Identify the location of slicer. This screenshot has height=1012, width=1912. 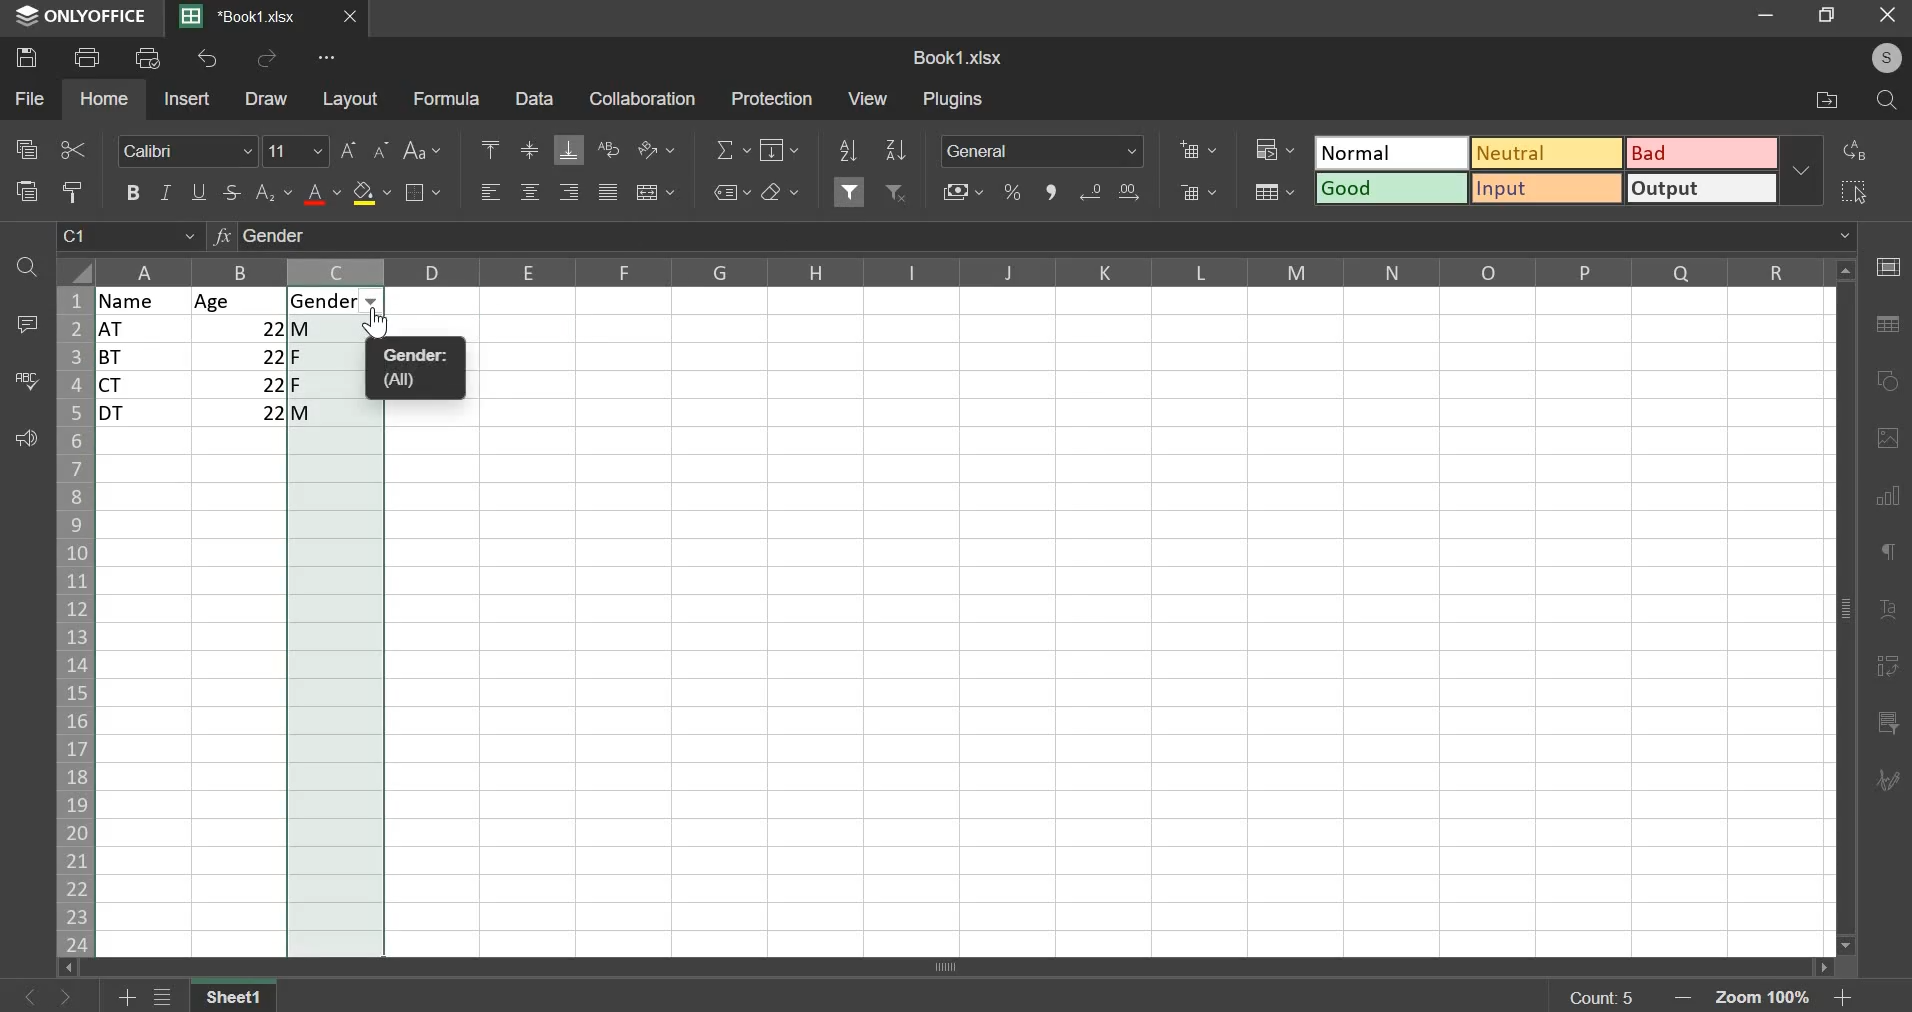
(1891, 724).